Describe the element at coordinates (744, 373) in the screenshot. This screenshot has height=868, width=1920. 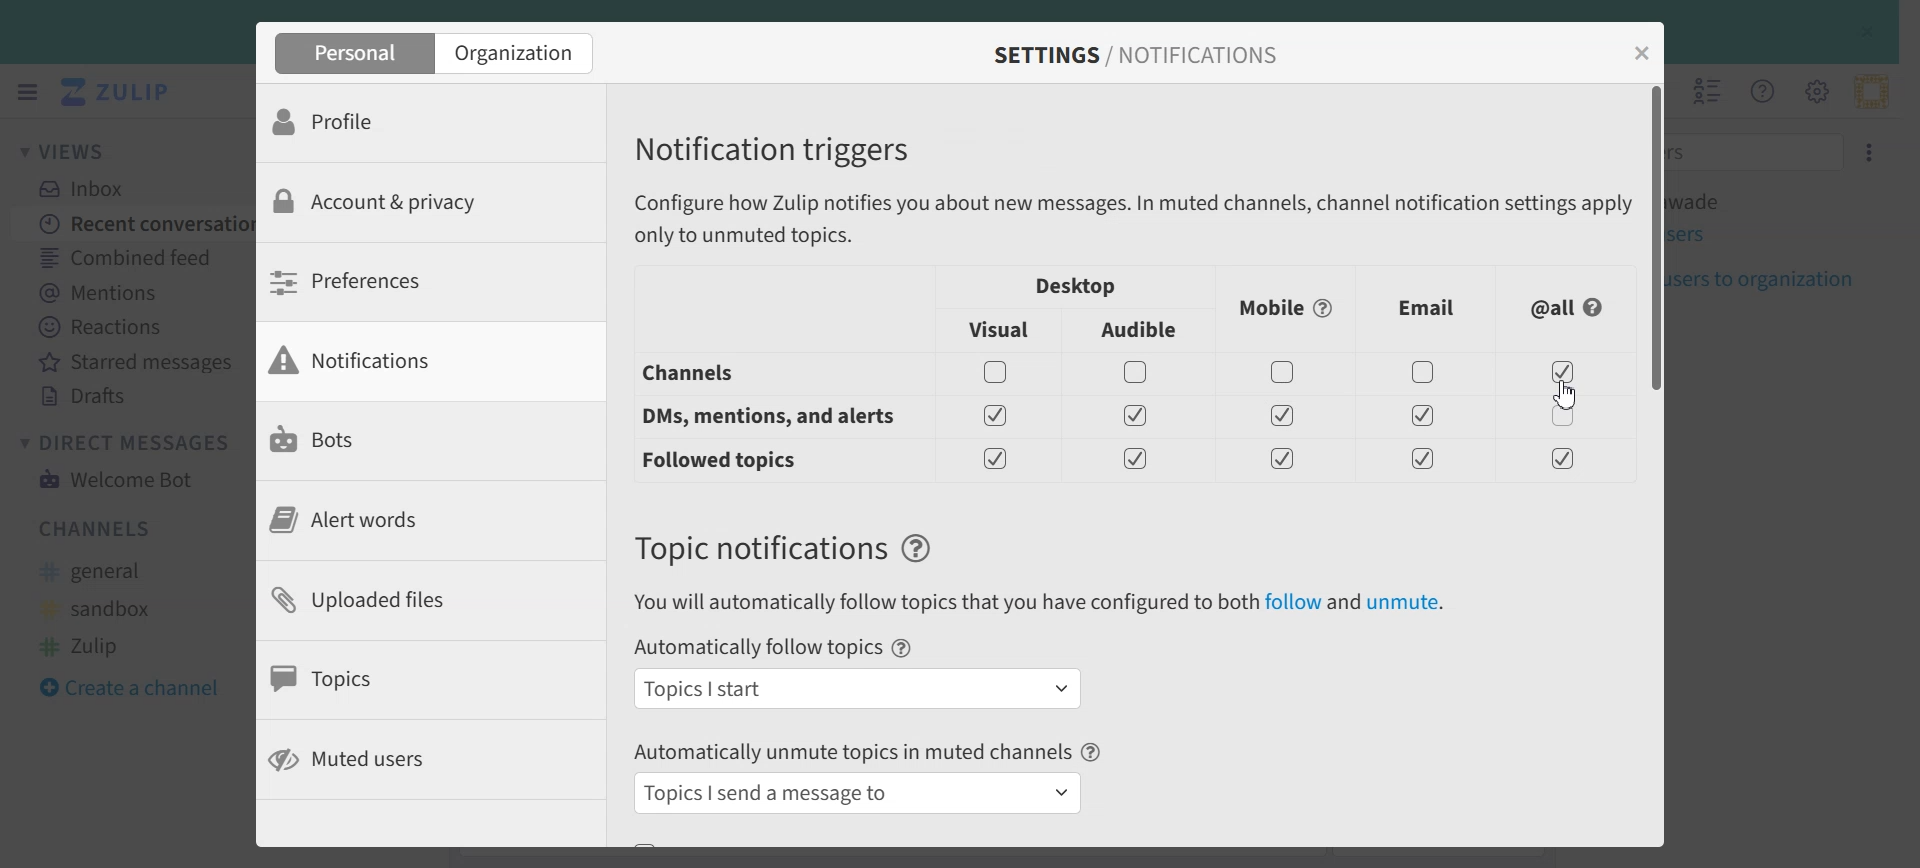
I see `Channels` at that location.